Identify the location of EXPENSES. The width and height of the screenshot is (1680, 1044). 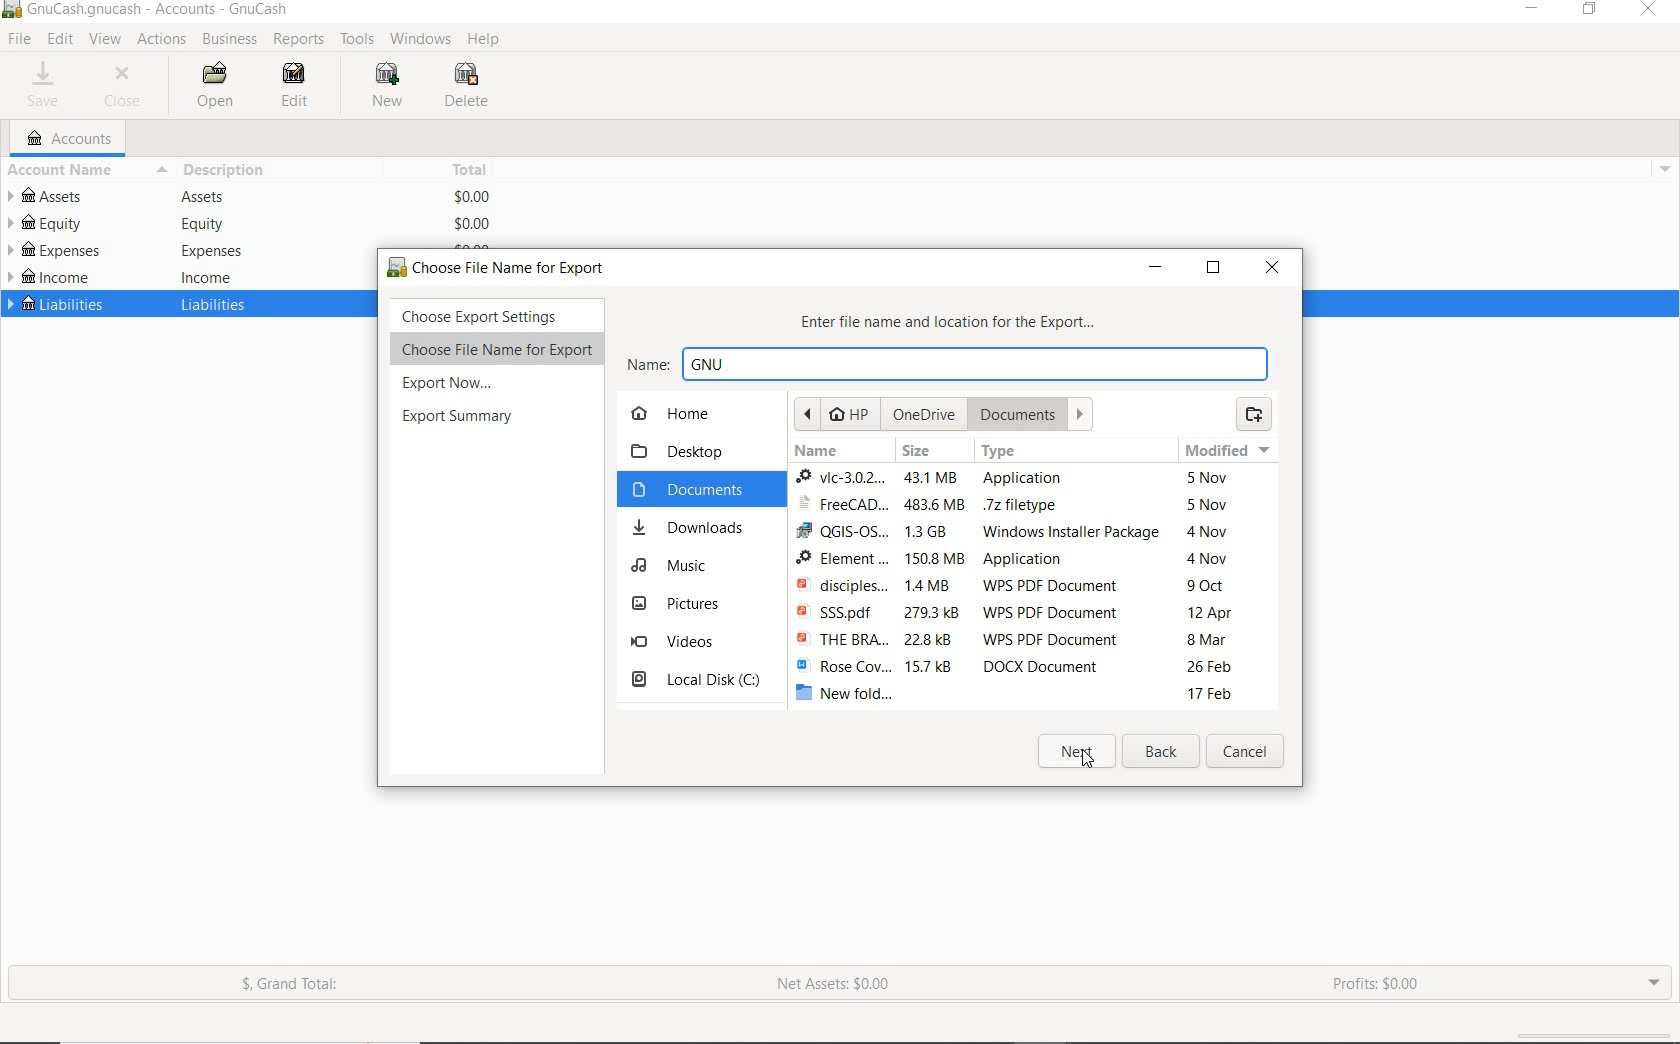
(54, 249).